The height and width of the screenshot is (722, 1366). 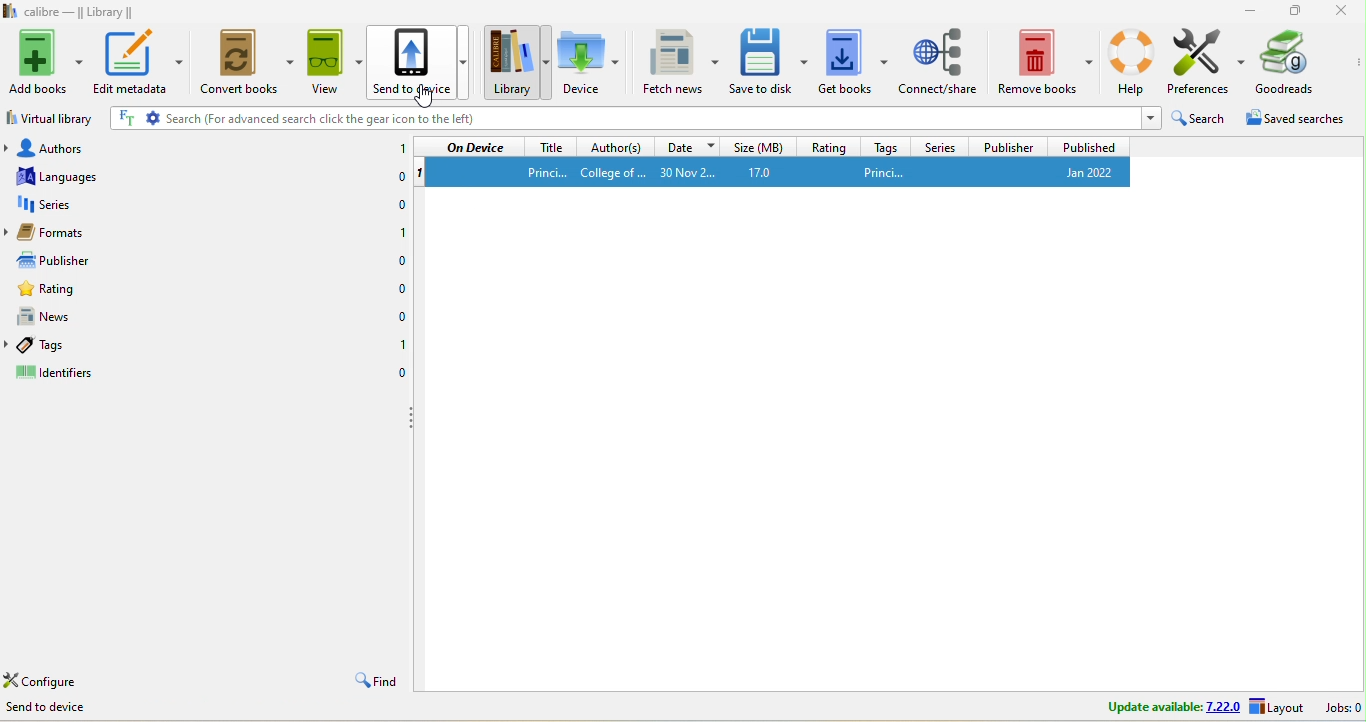 What do you see at coordinates (1338, 12) in the screenshot?
I see `close` at bounding box center [1338, 12].